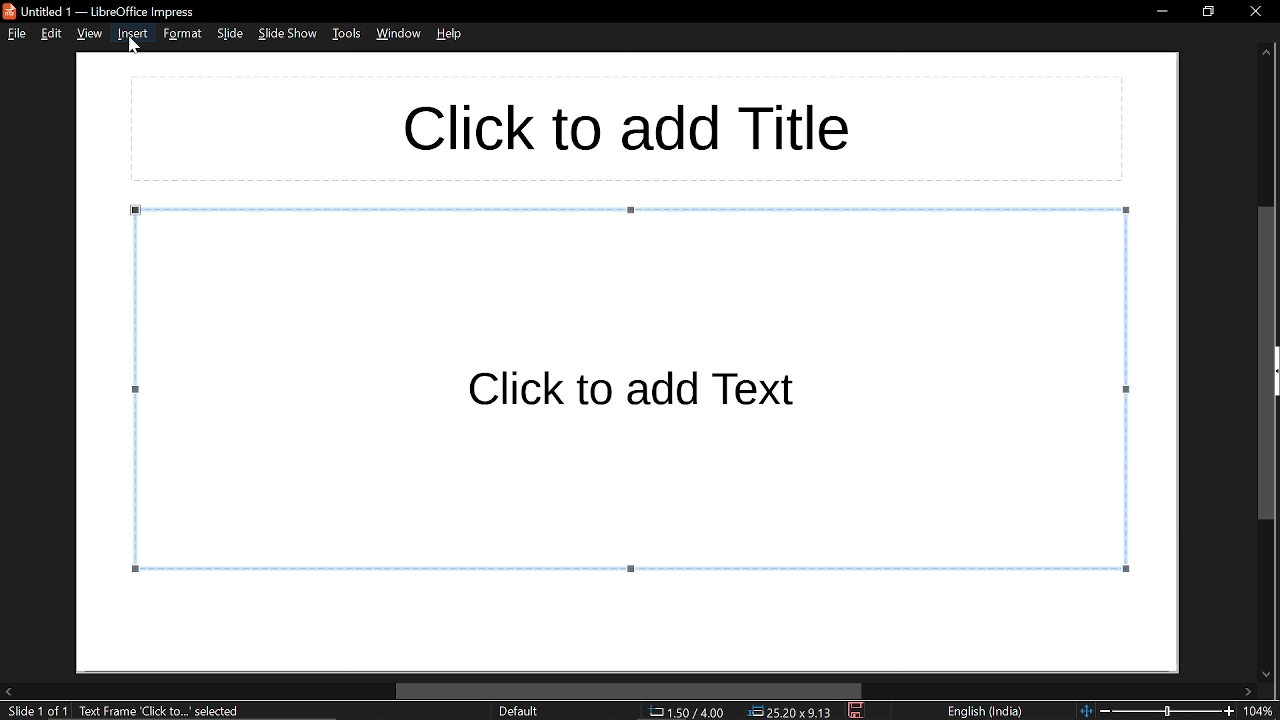  I want to click on insert, so click(132, 33).